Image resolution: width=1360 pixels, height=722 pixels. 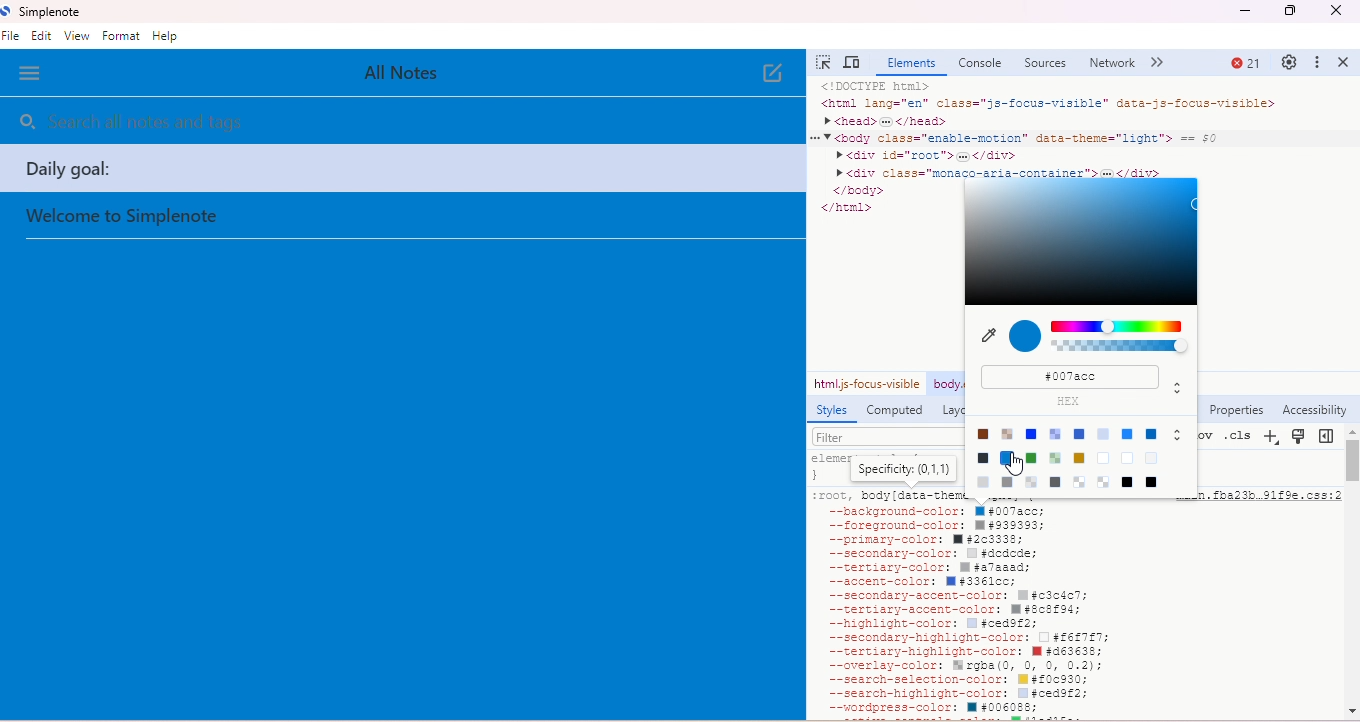 What do you see at coordinates (1288, 61) in the screenshot?
I see `settings` at bounding box center [1288, 61].